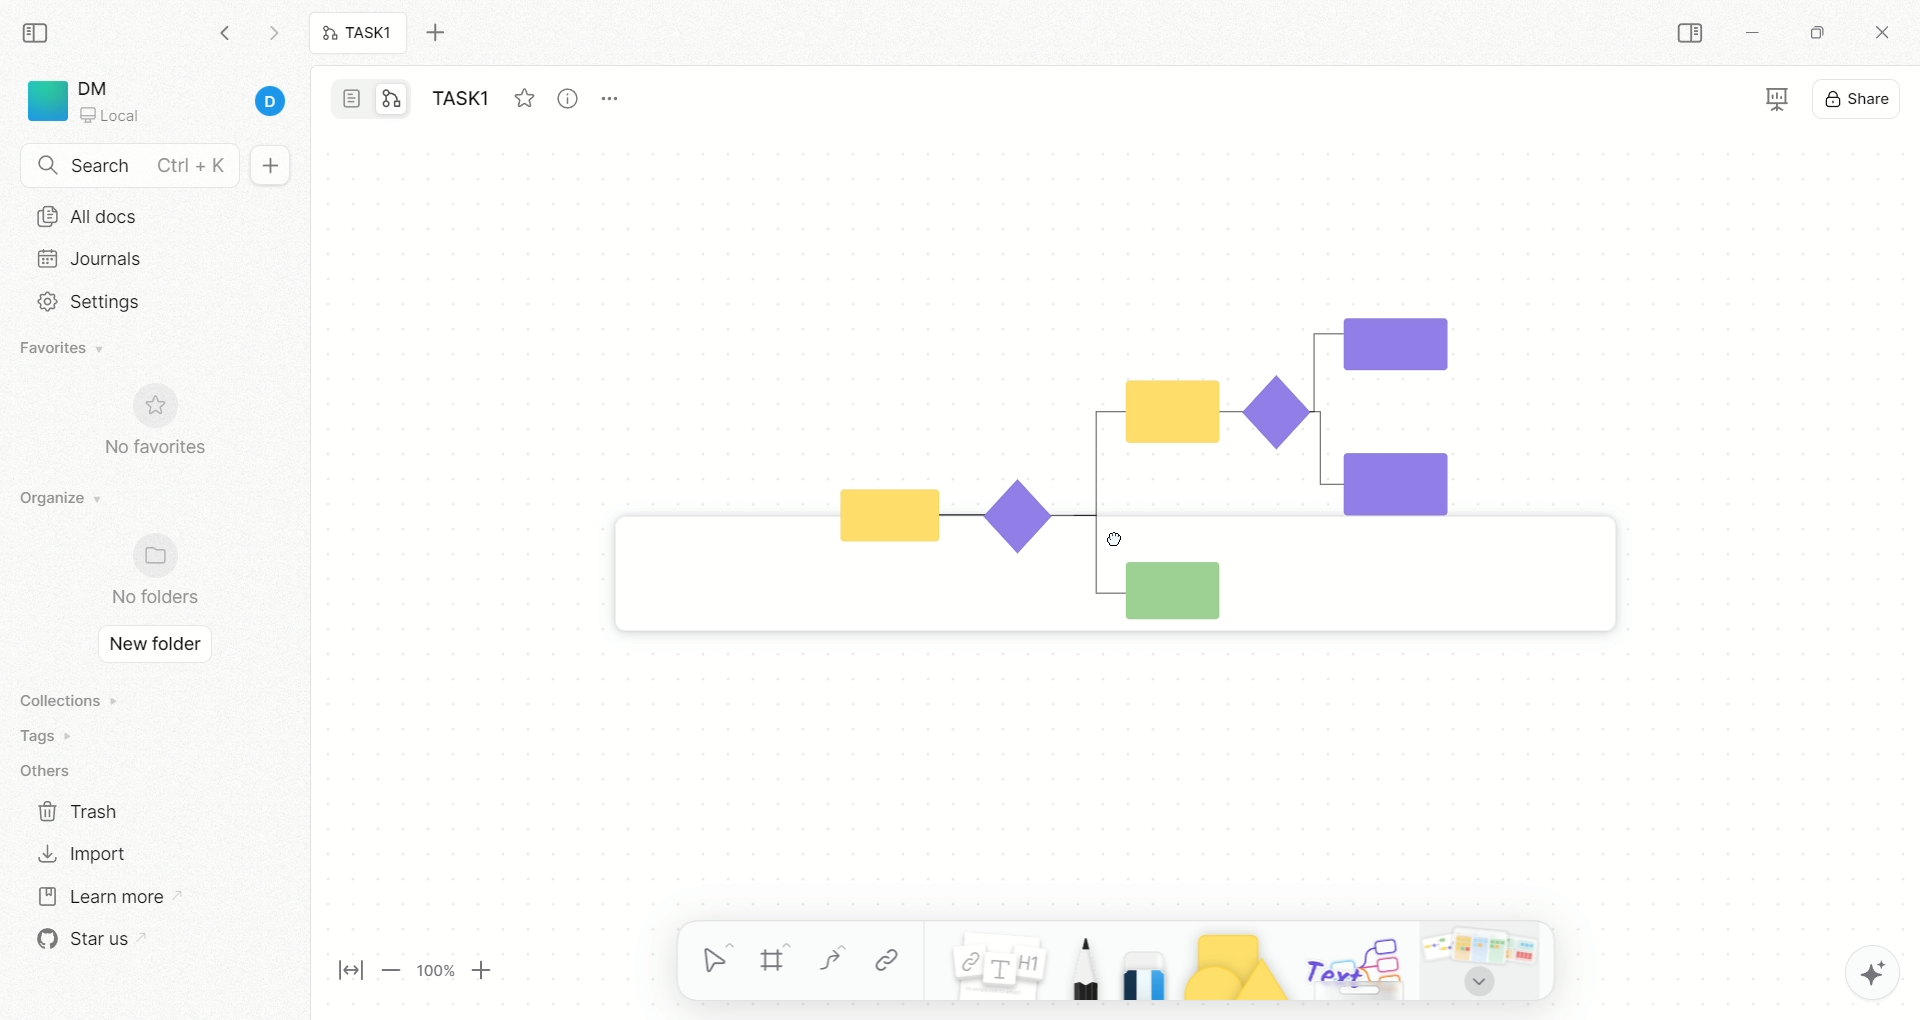  I want to click on page mode, so click(353, 101).